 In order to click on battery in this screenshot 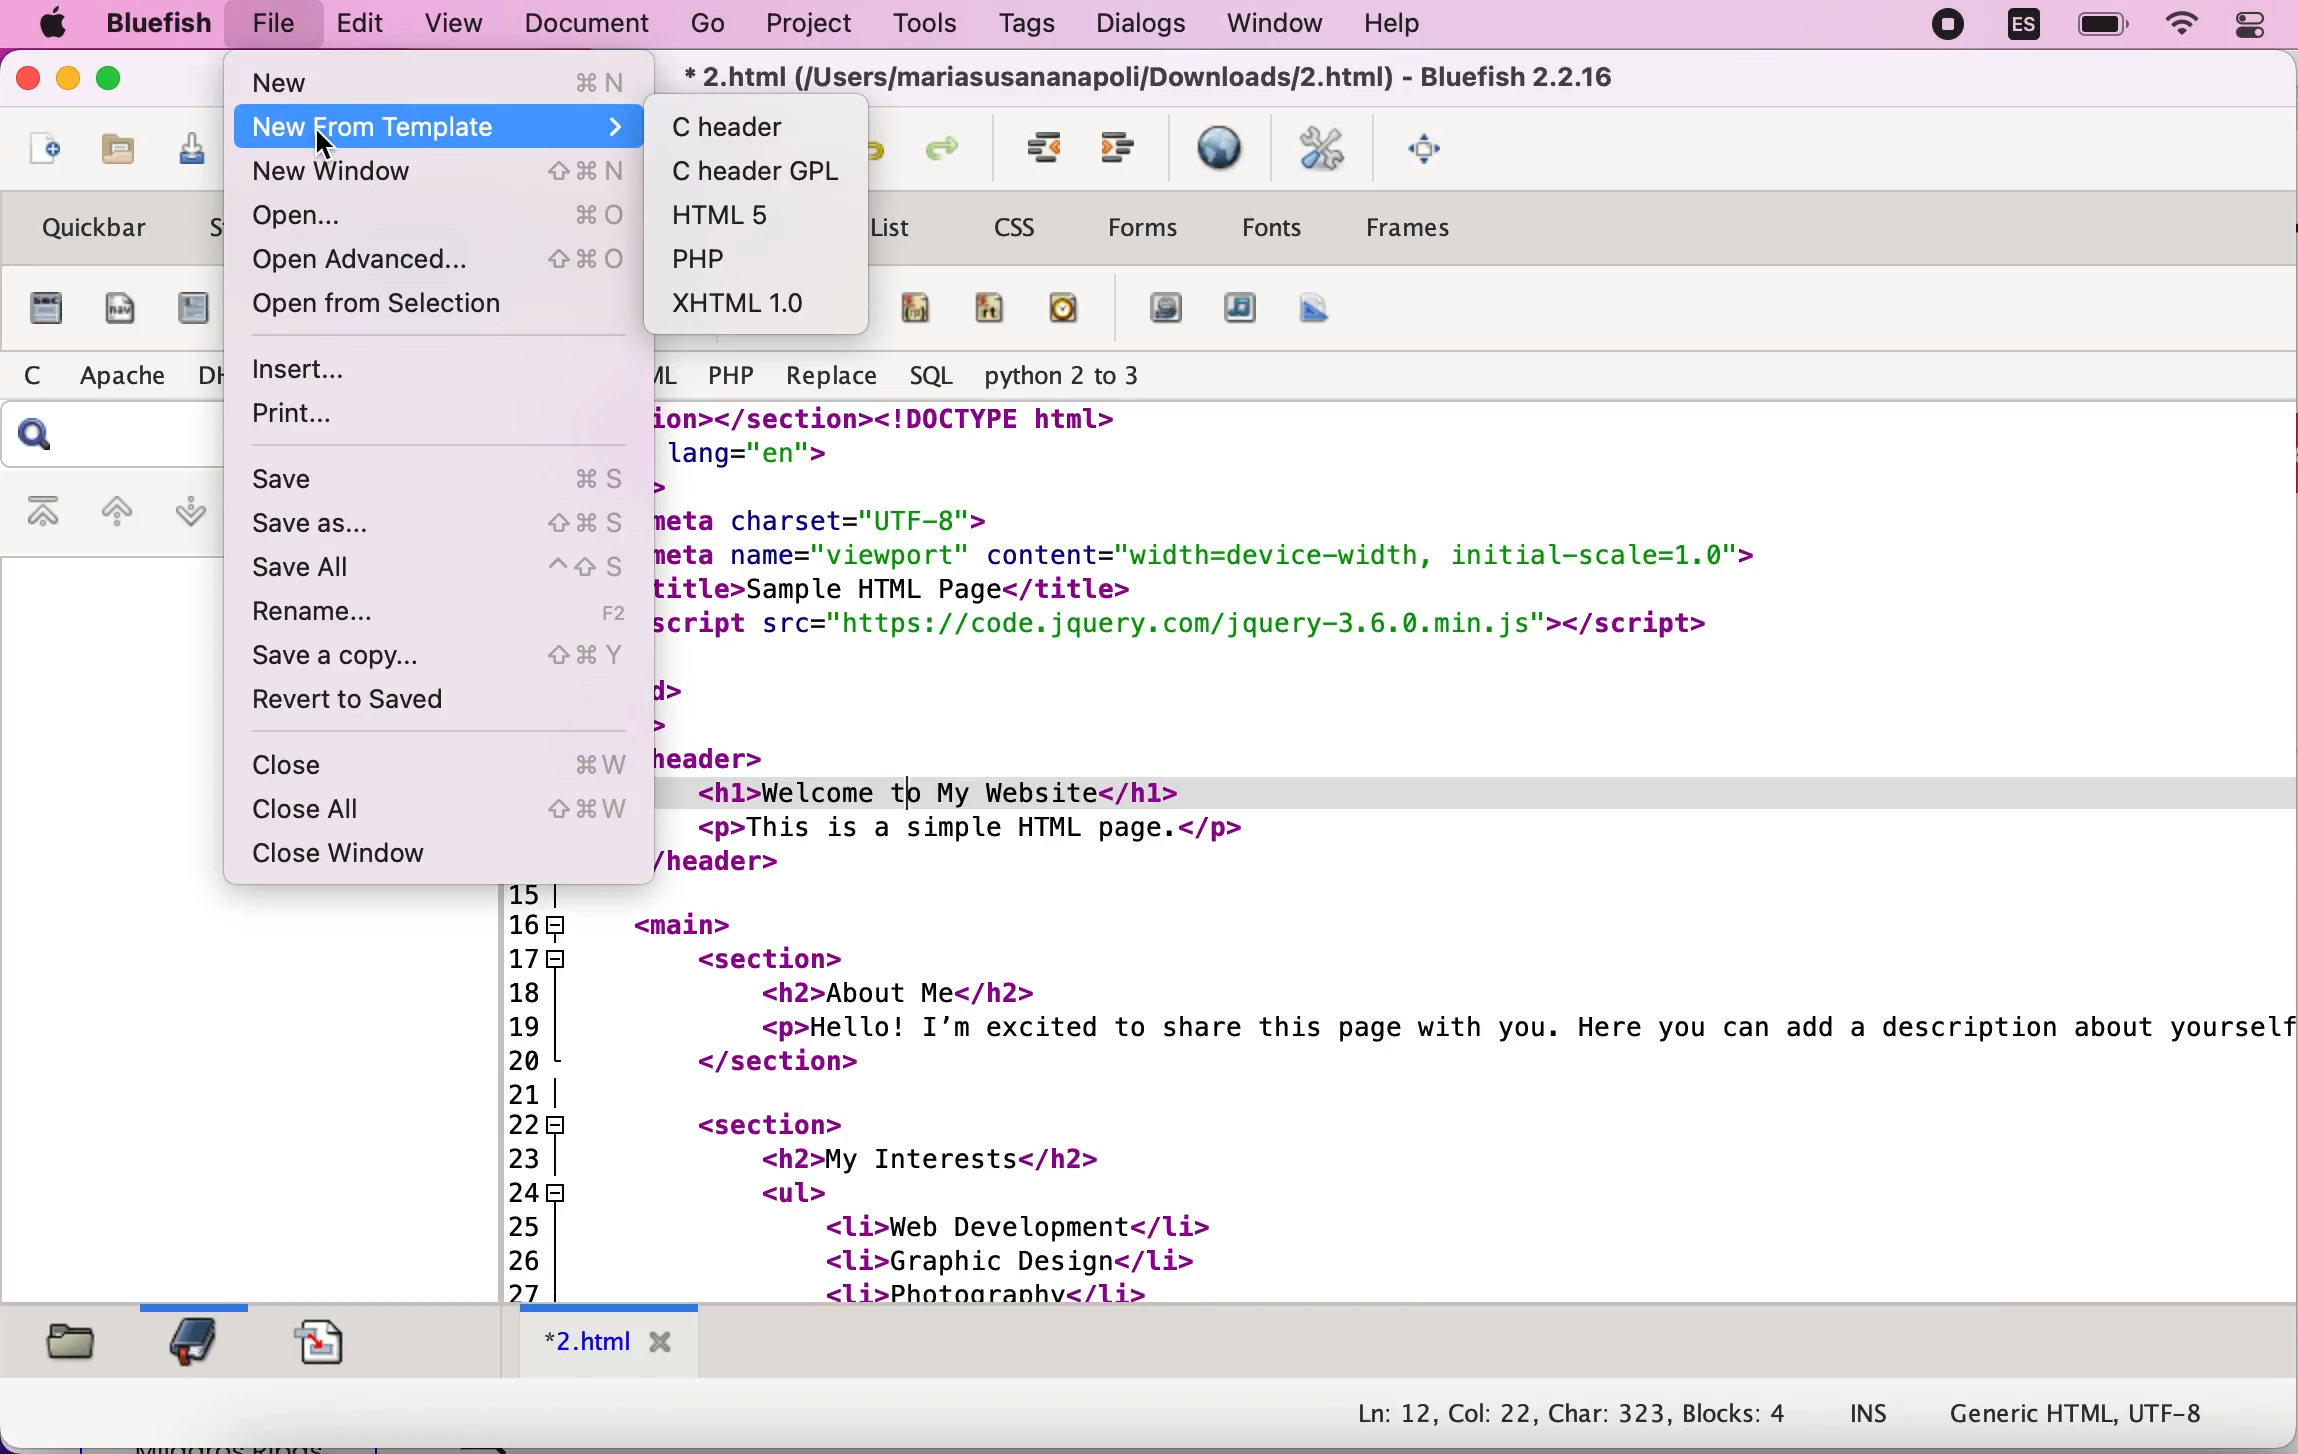, I will do `click(2101, 25)`.